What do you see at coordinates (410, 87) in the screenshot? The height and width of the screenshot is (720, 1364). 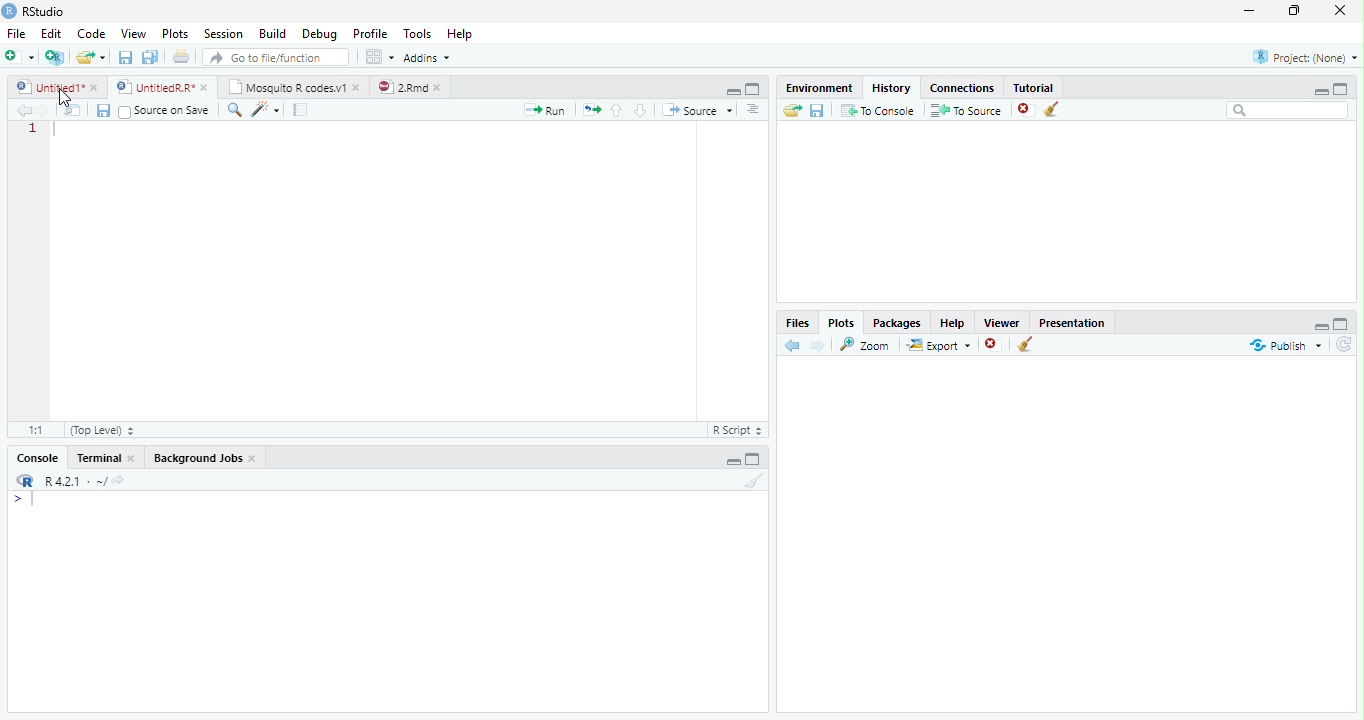 I see `2.Rmd` at bounding box center [410, 87].